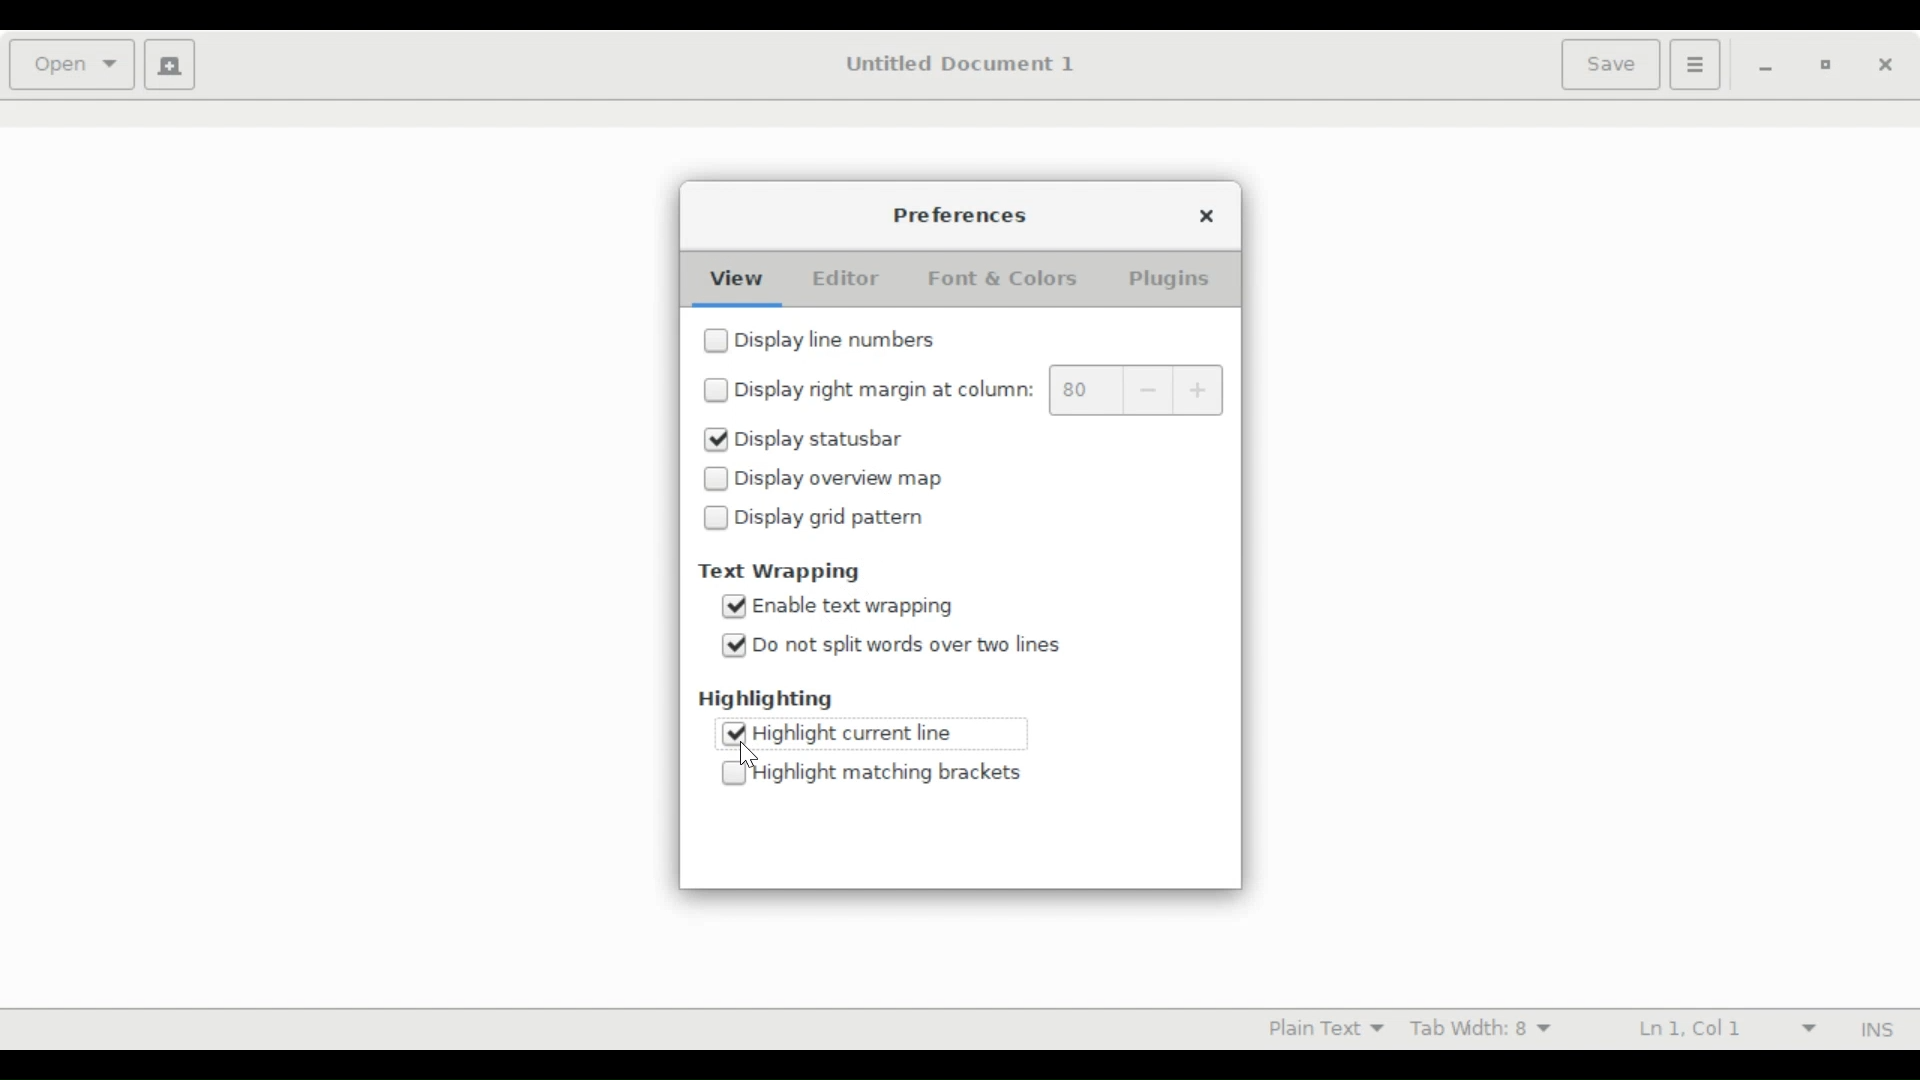 This screenshot has width=1920, height=1080. What do you see at coordinates (169, 65) in the screenshot?
I see `Create a new document` at bounding box center [169, 65].